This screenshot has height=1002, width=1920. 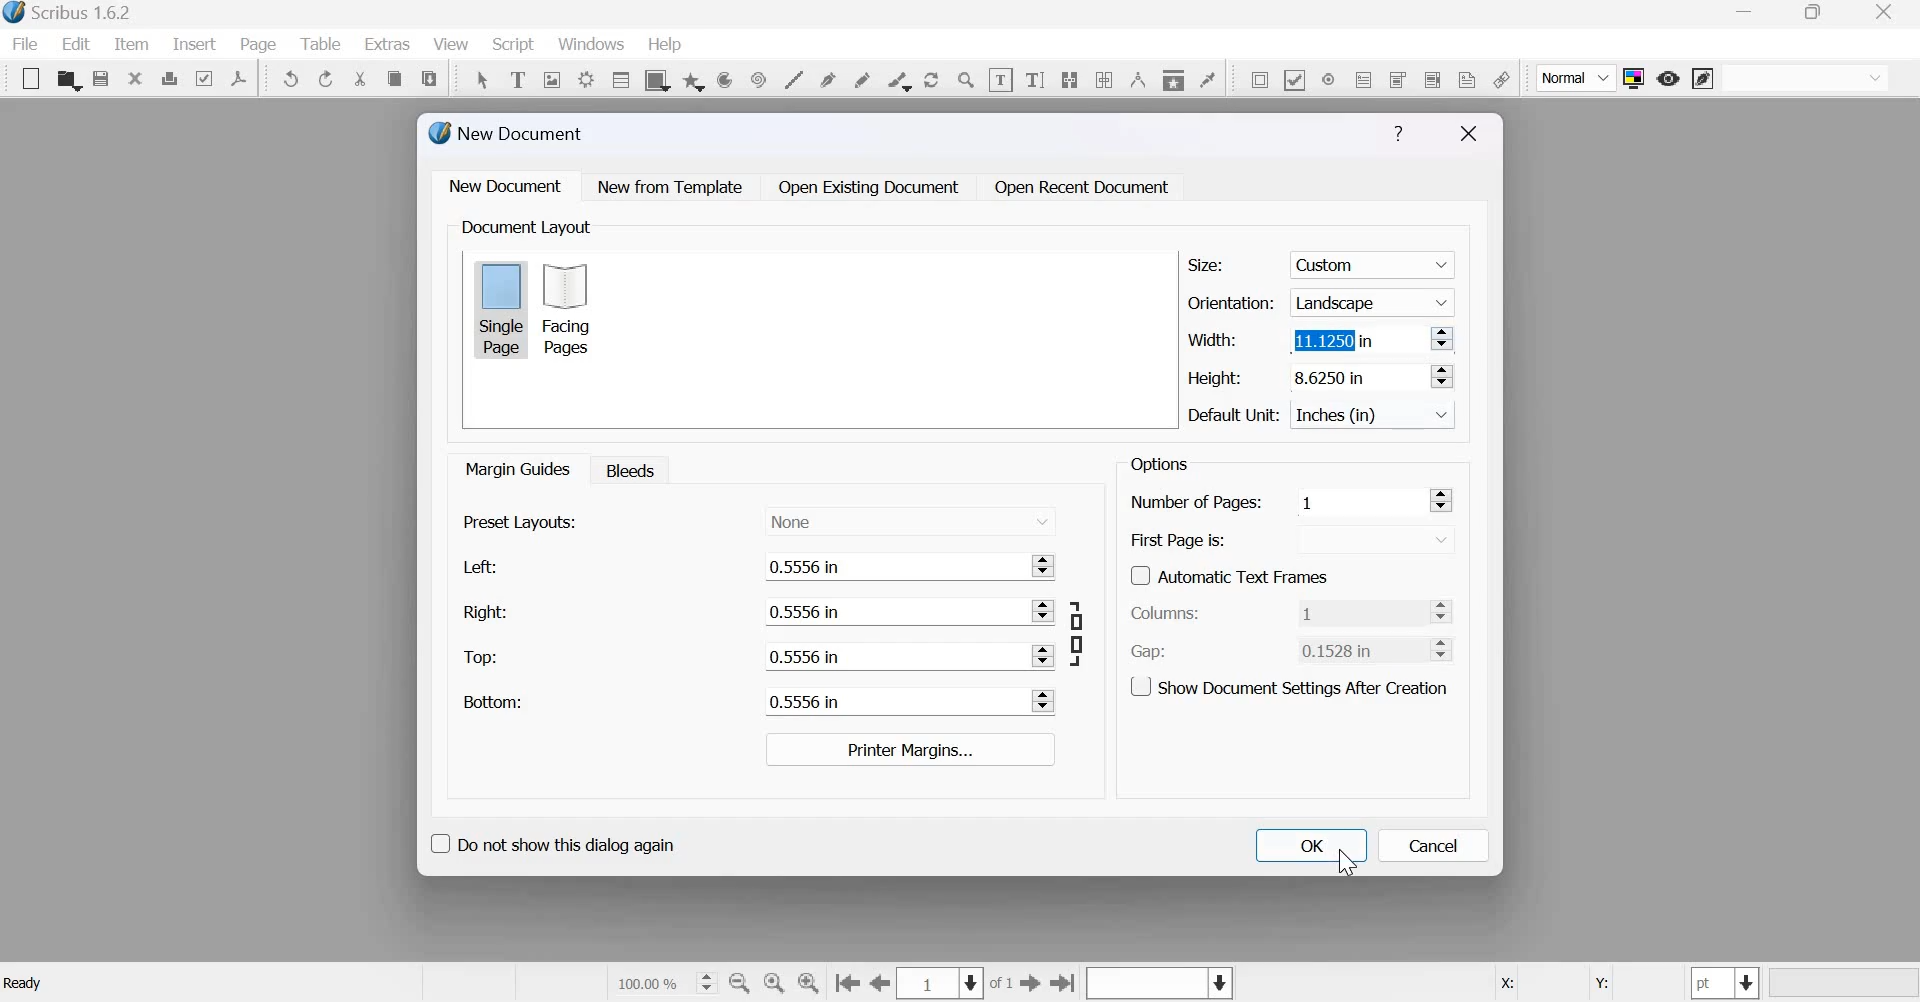 What do you see at coordinates (76, 44) in the screenshot?
I see `Edit` at bounding box center [76, 44].